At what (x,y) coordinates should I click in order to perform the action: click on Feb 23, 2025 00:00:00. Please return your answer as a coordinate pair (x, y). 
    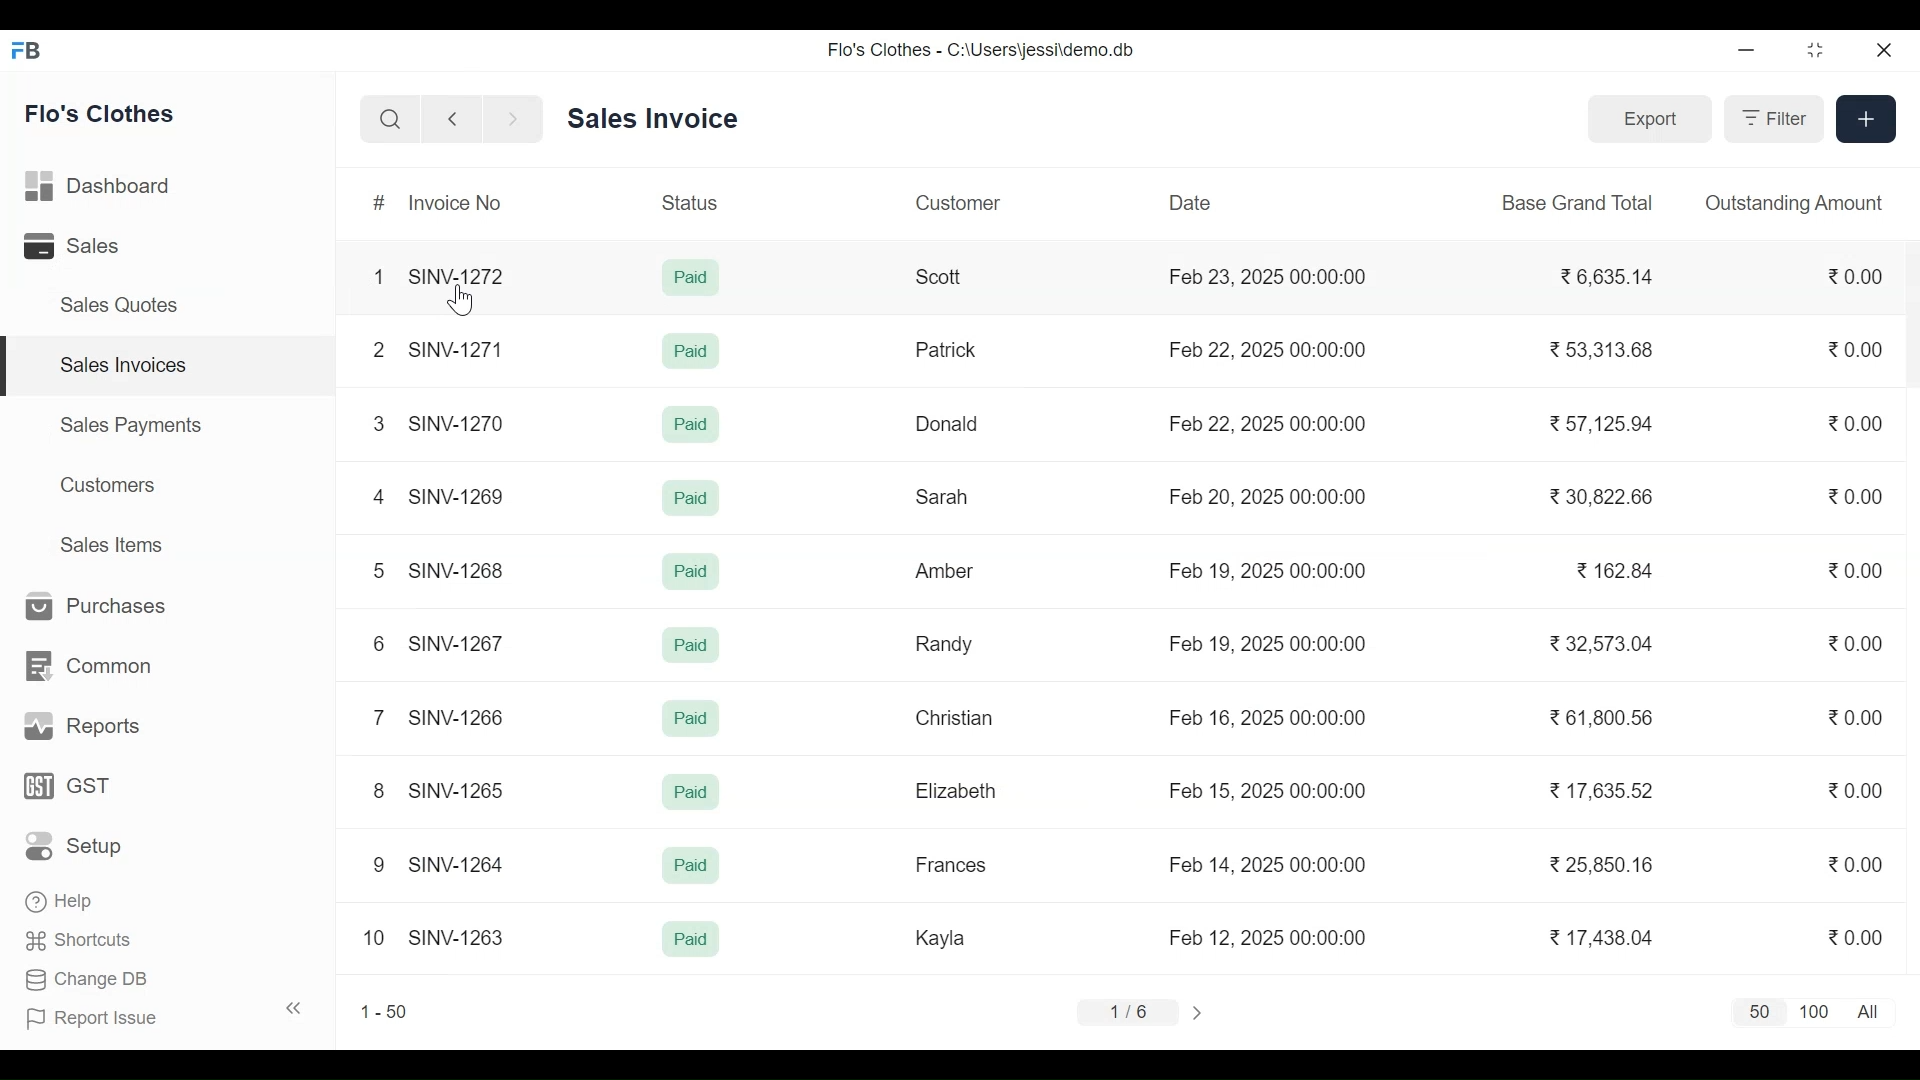
    Looking at the image, I should click on (1266, 276).